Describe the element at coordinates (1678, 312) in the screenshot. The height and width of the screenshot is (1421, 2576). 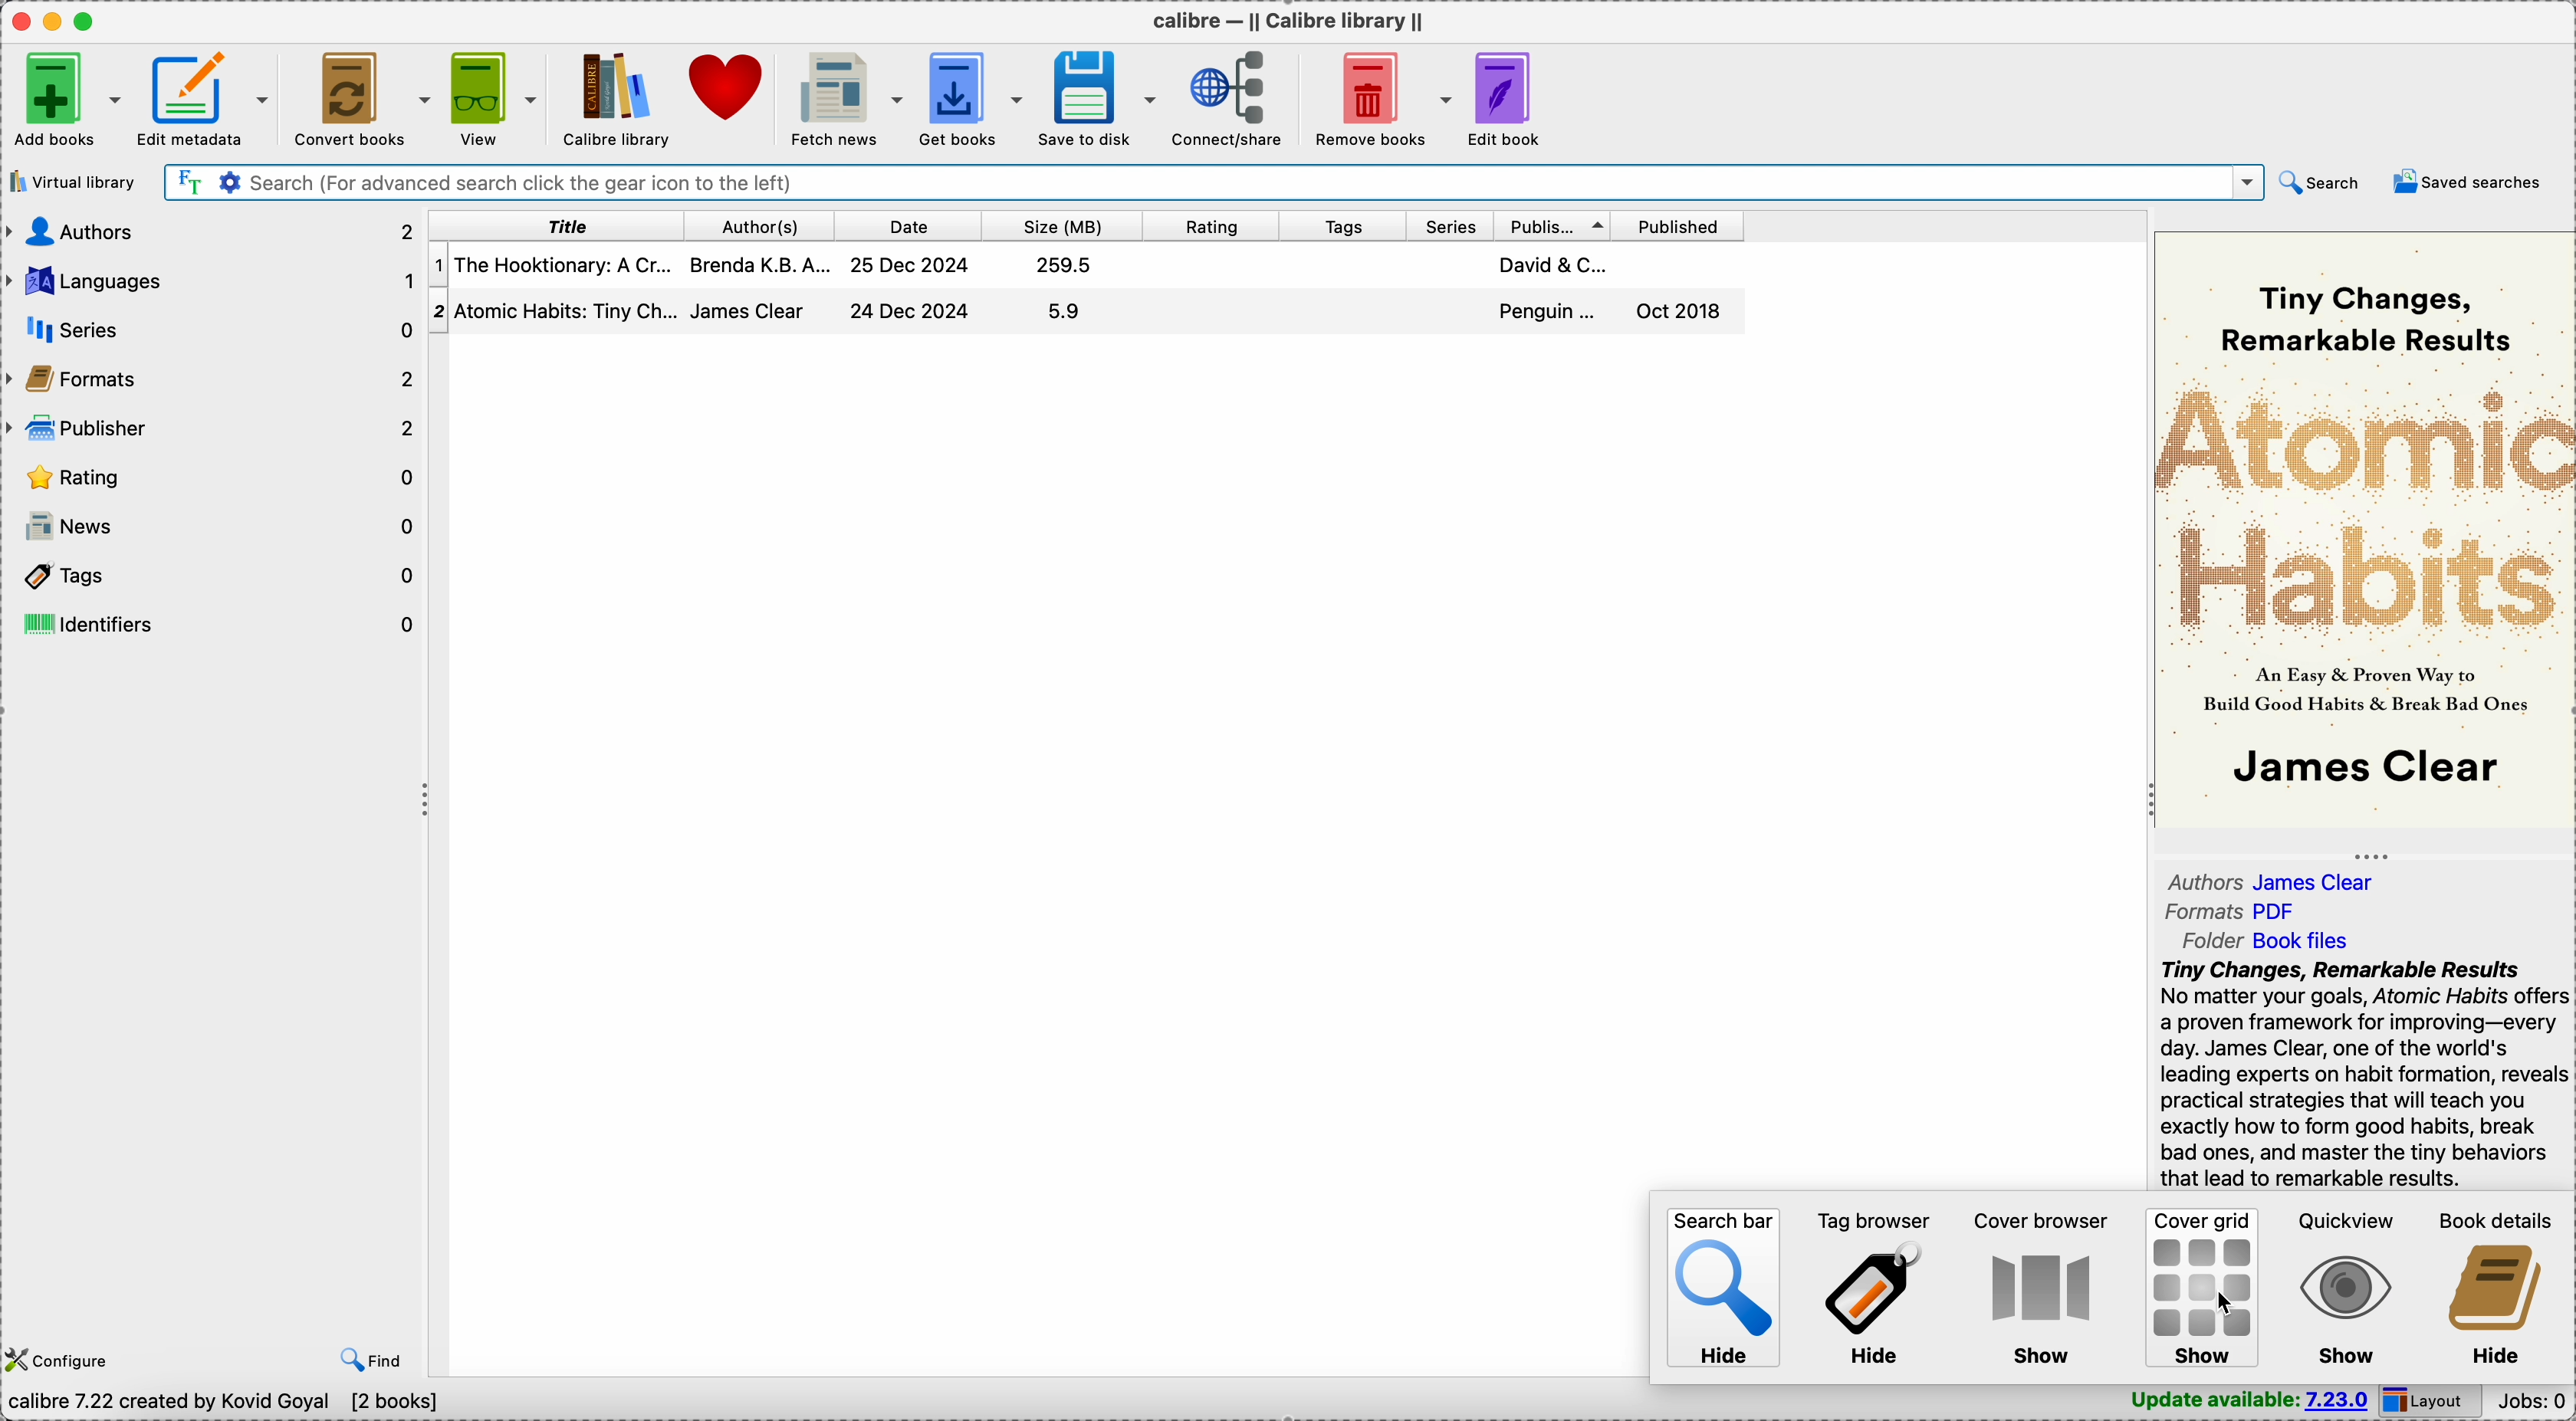
I see `Oct 2018` at that location.